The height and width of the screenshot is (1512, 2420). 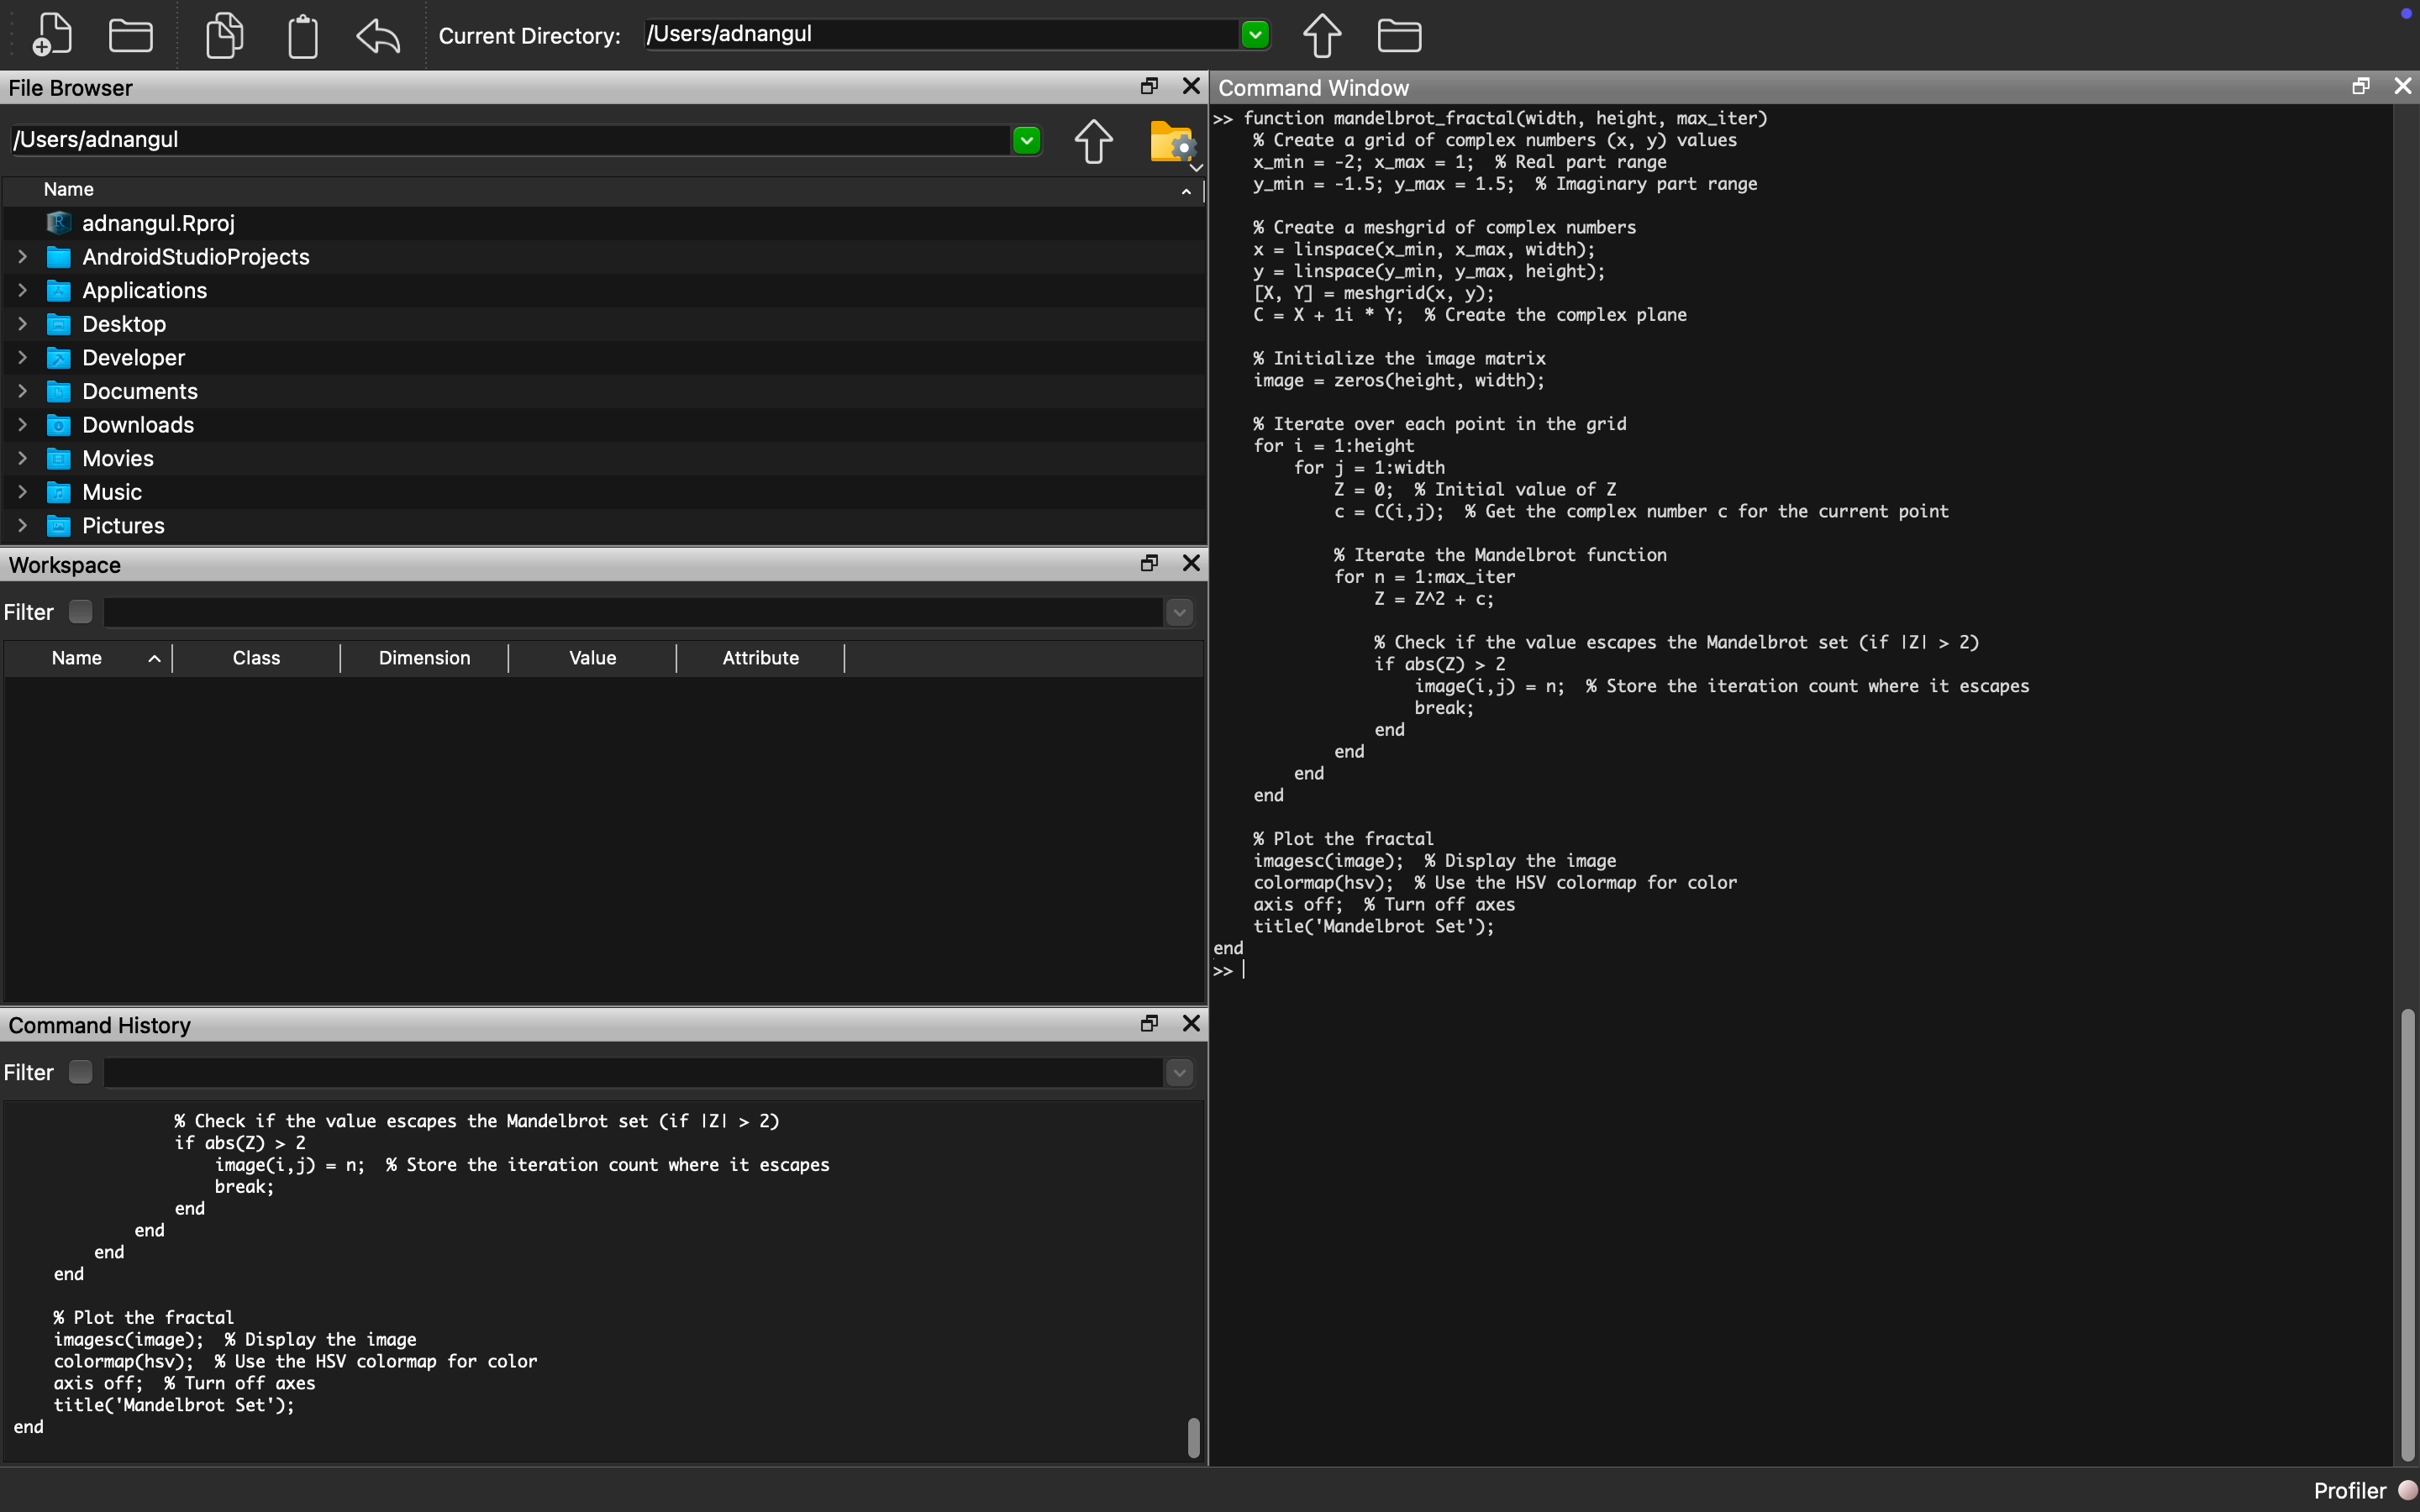 What do you see at coordinates (426, 1271) in the screenshot?
I see `% Check if the value escapes the Mandelbrot set (if |ZI| > 2)
if abs(Z) > 2
image(i,j) = n; % Store the iteration count where it escapes
break;
end
end
end
end
% Plot the fractal
imagesc(image); % Display the image
colormapChsv); % Use the HSV colormap for color
axis off; % Turn off axes
title('Mandelbrot Set');
end` at bounding box center [426, 1271].